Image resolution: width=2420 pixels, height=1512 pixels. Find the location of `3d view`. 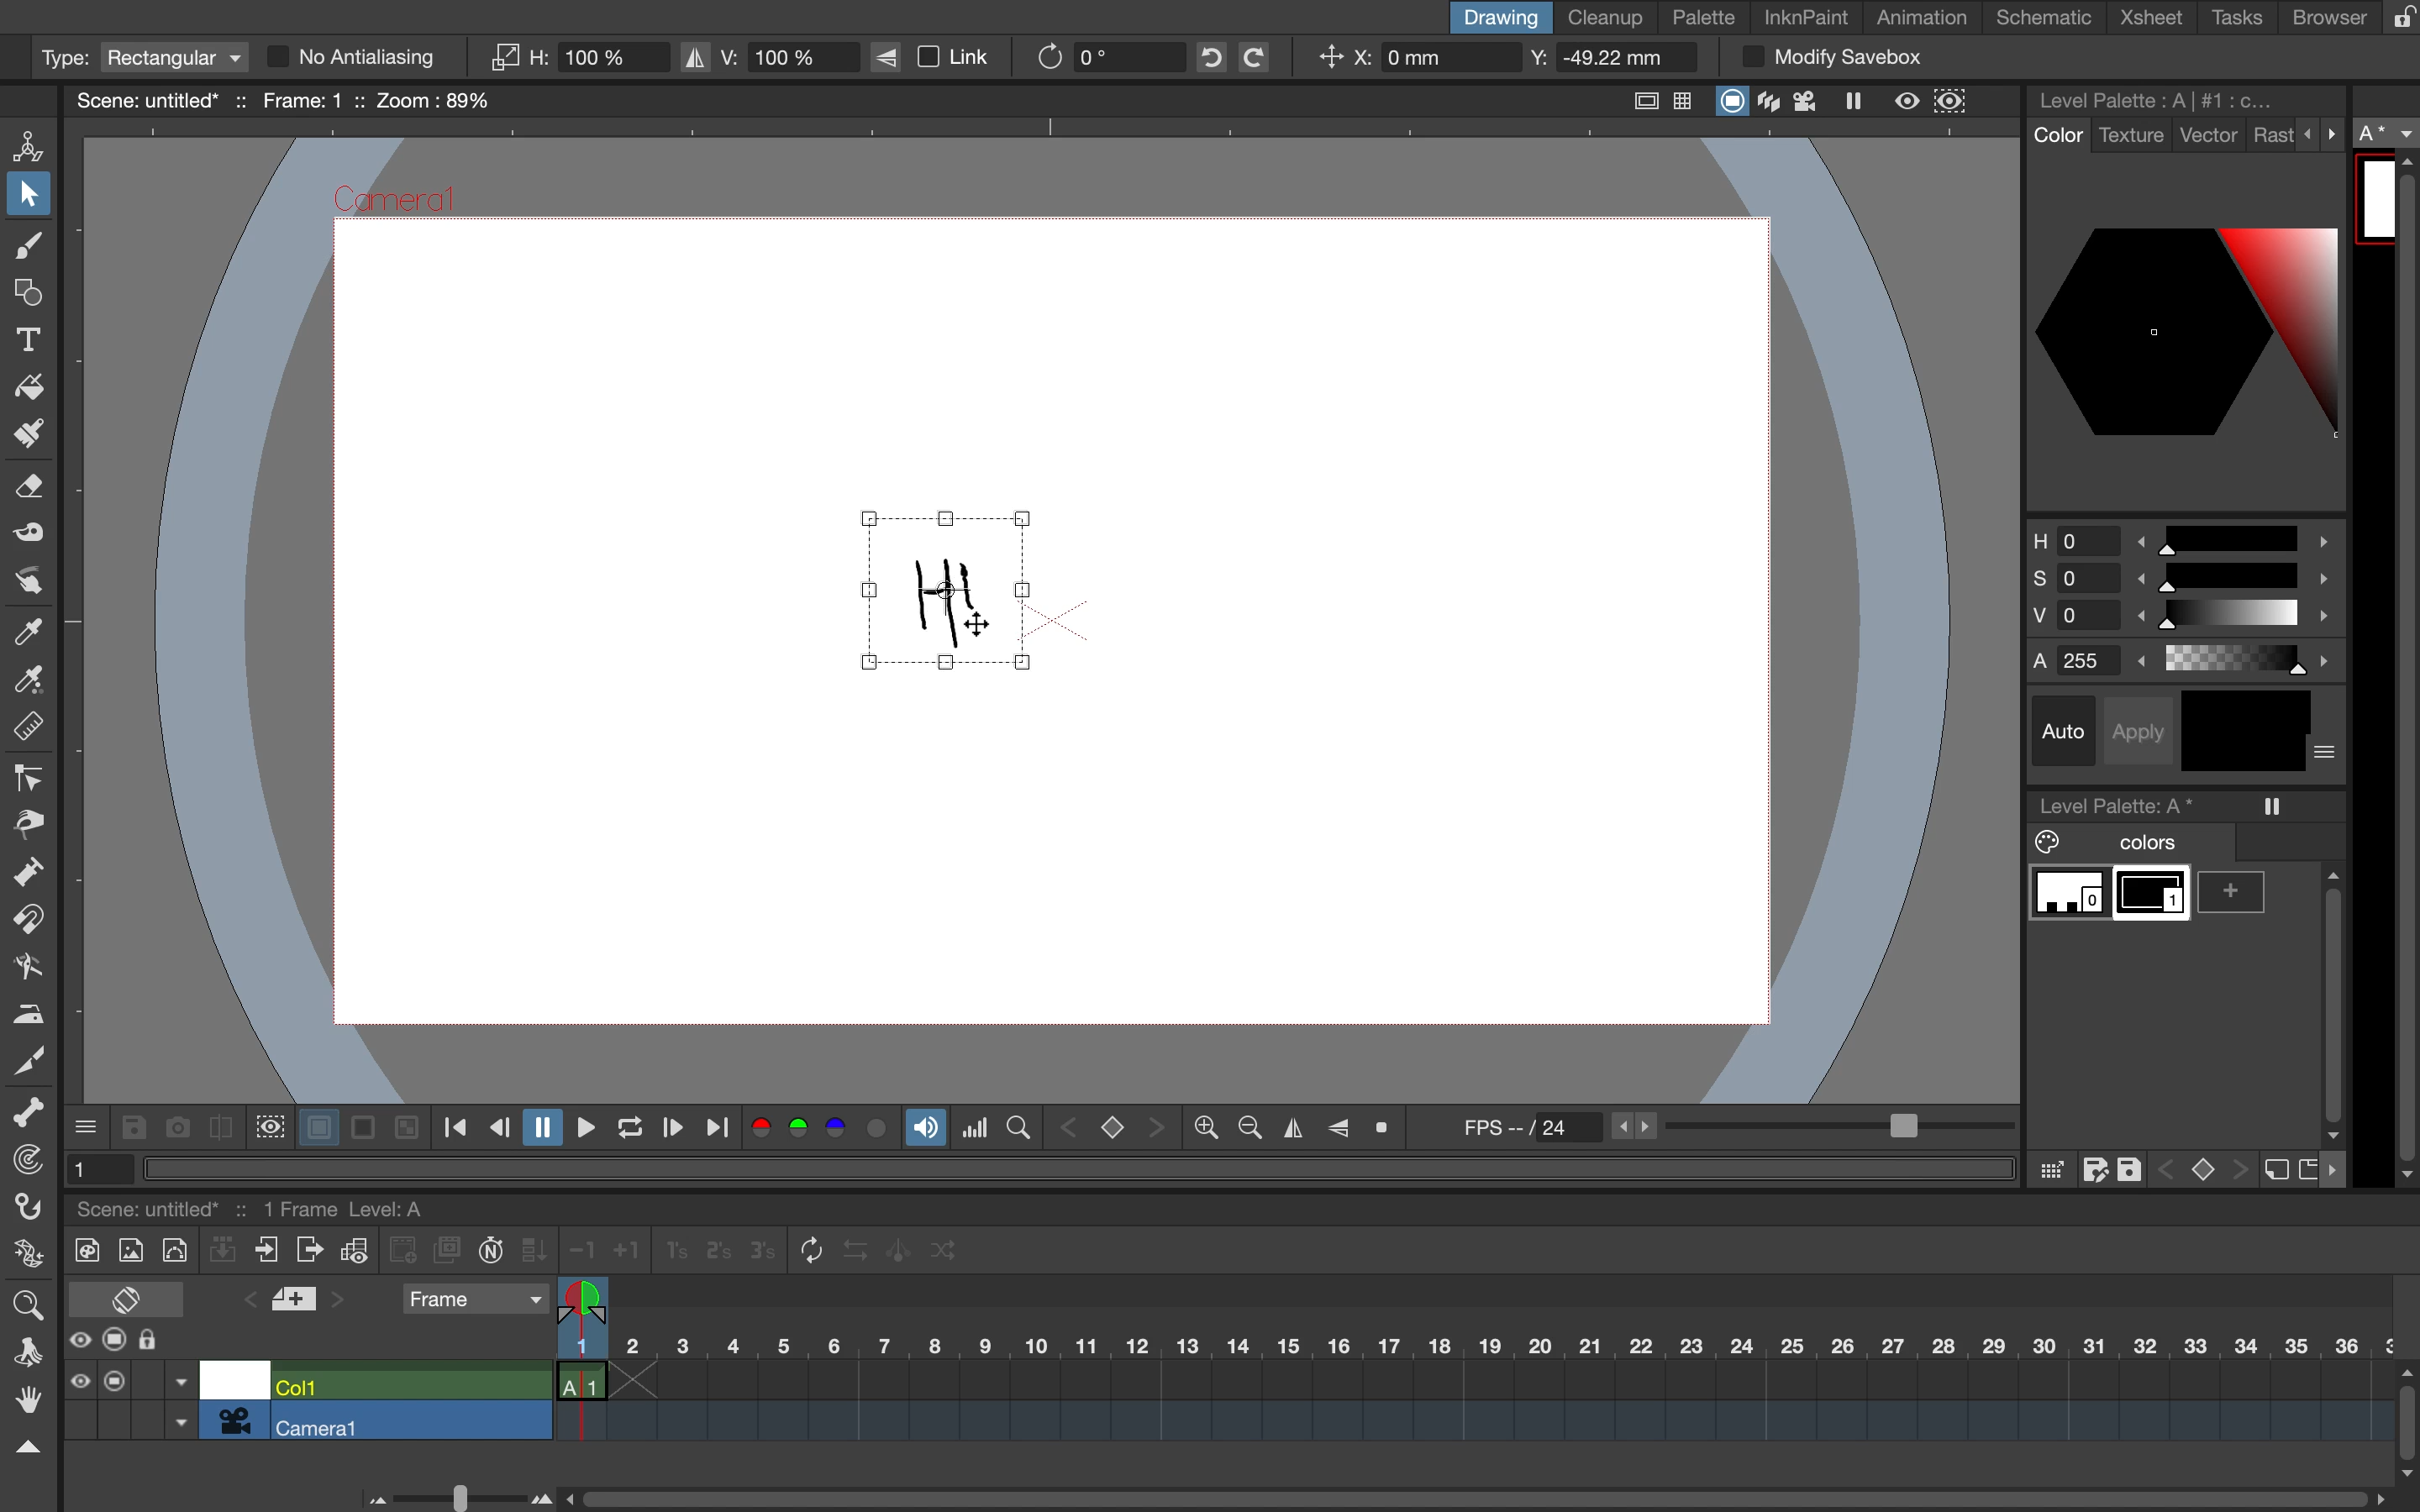

3d view is located at coordinates (1772, 103).